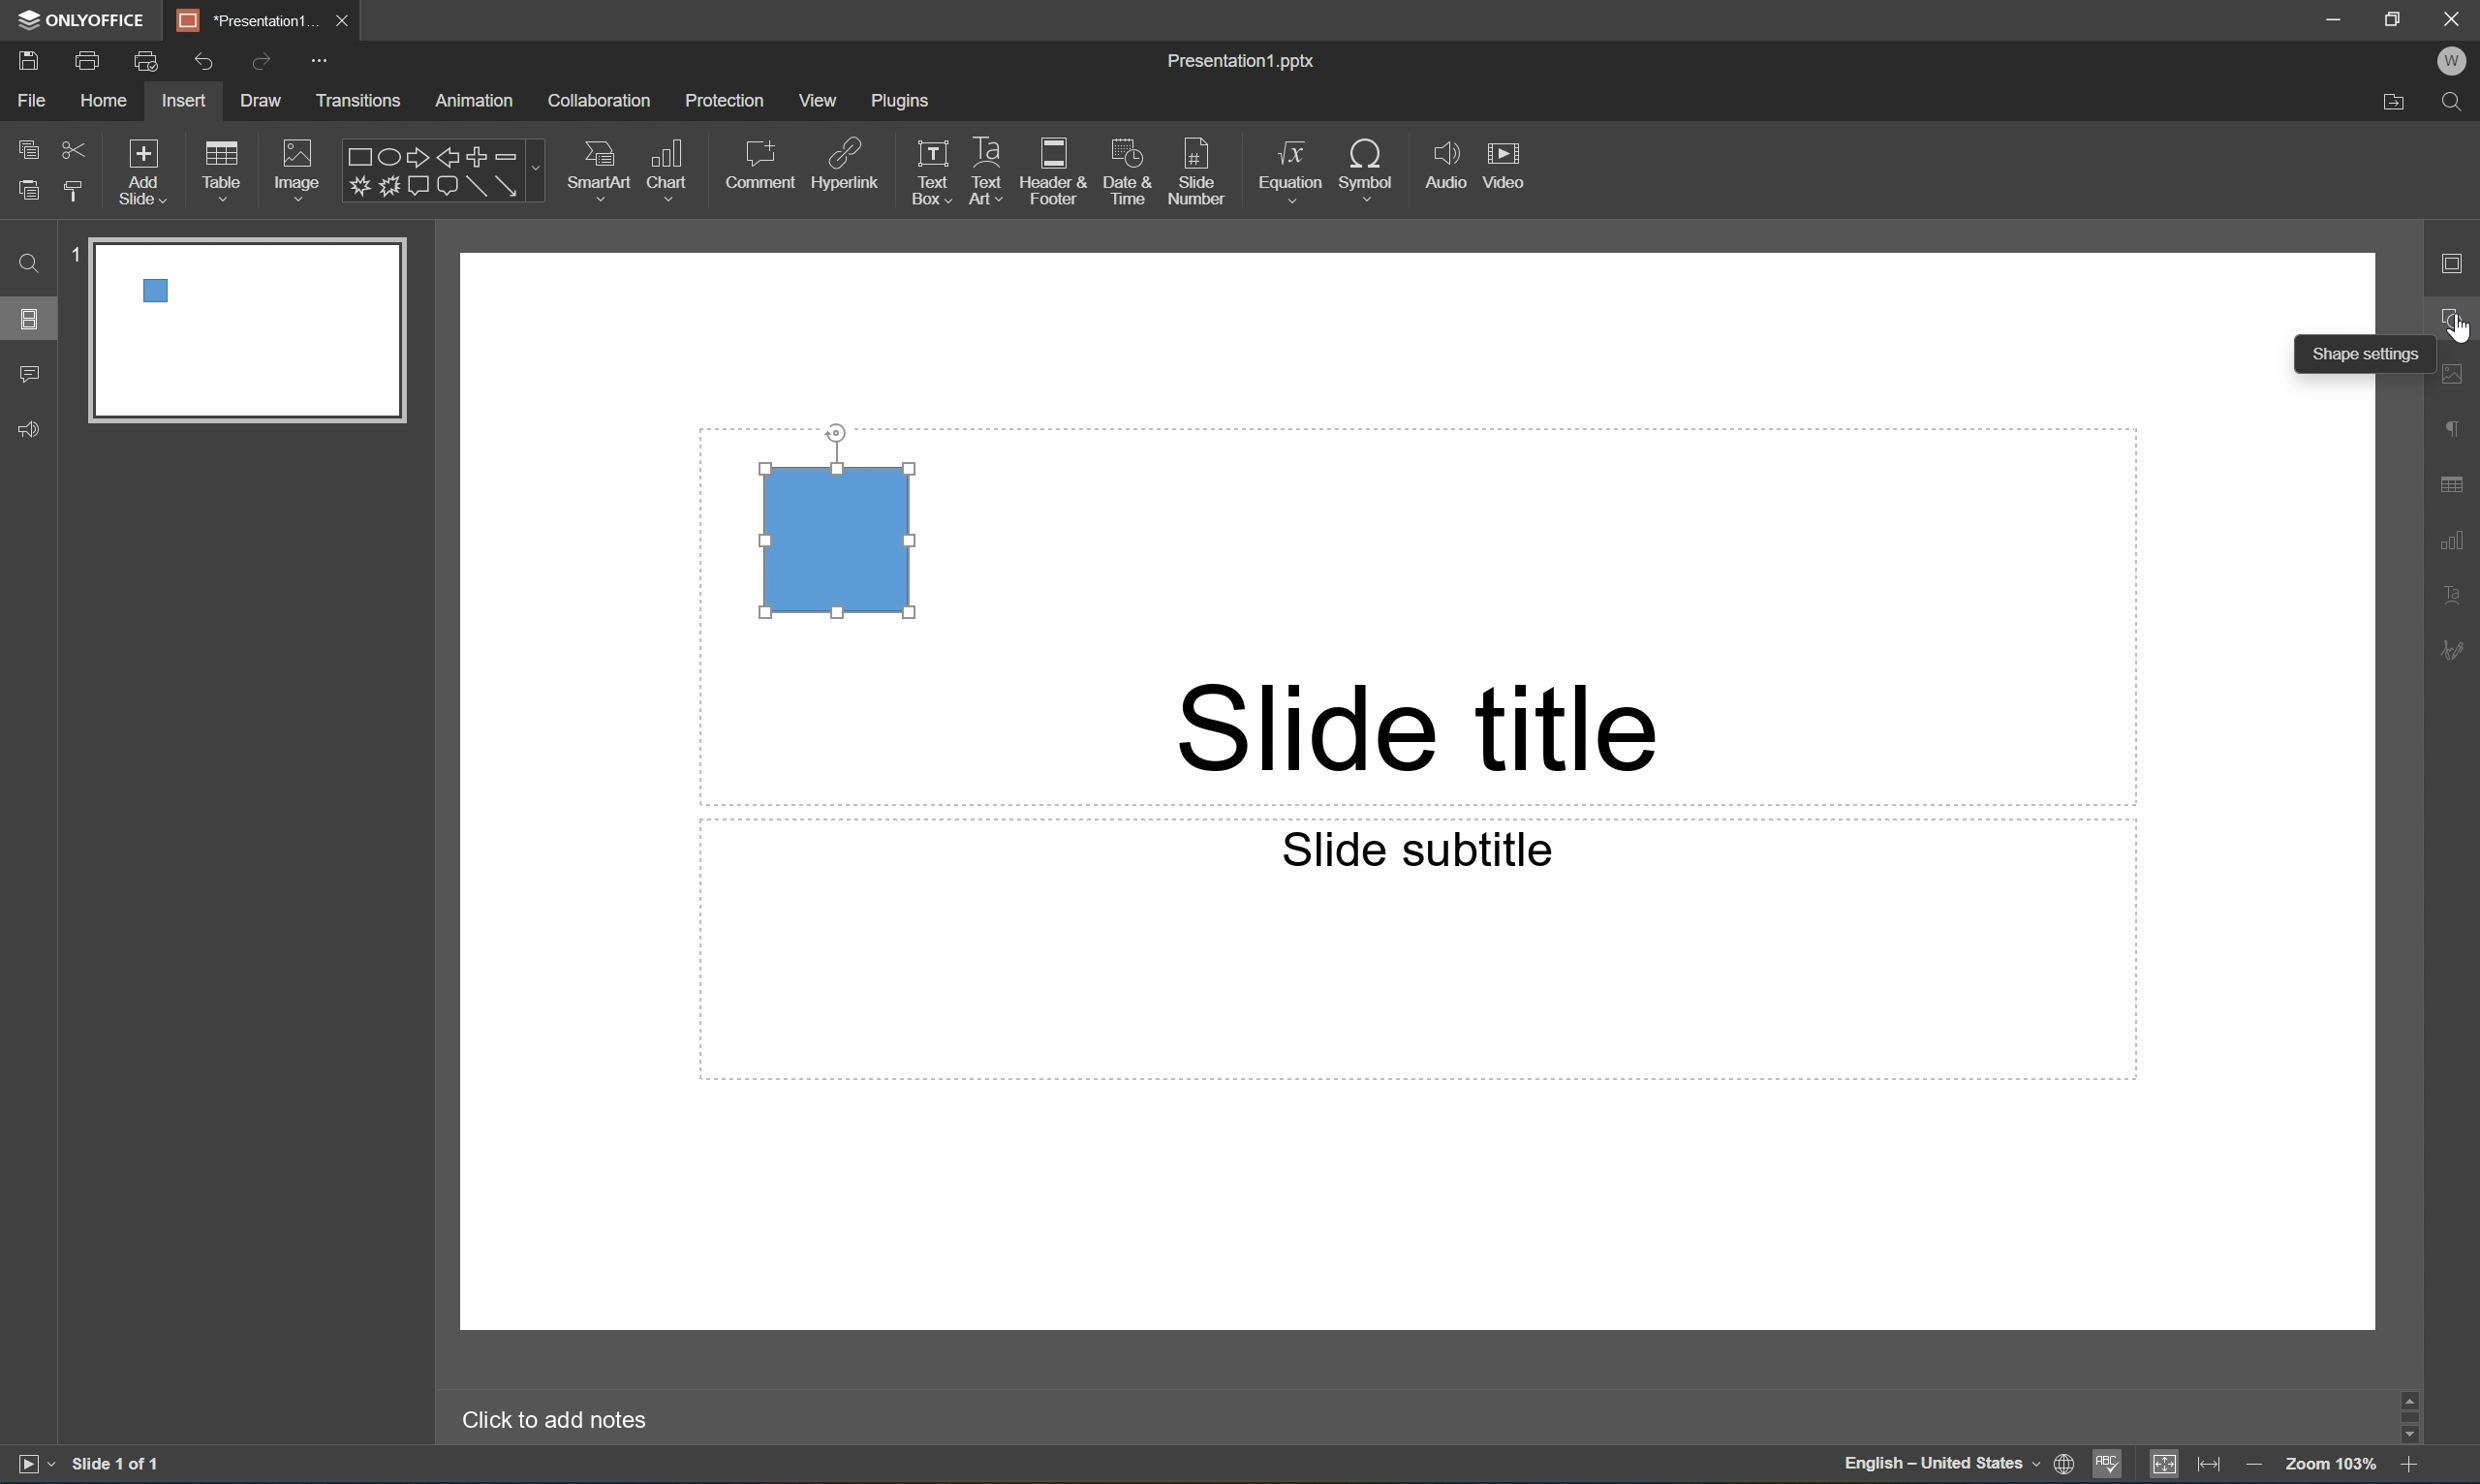 The image size is (2480, 1484). Describe the element at coordinates (1245, 64) in the screenshot. I see `Presentation1.pptx` at that location.